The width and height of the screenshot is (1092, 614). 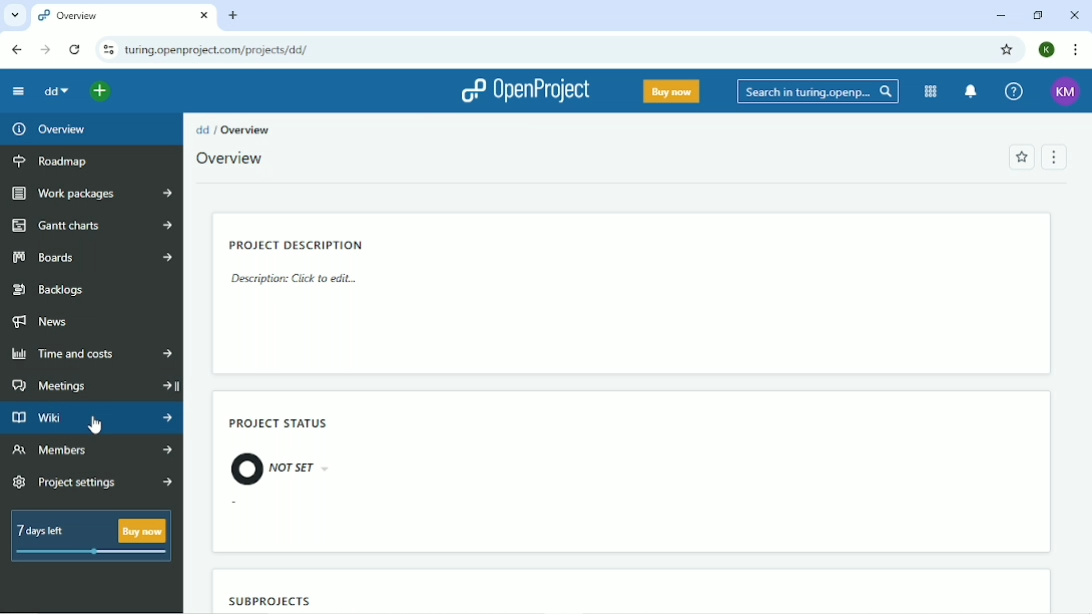 I want to click on Account, so click(x=1067, y=90).